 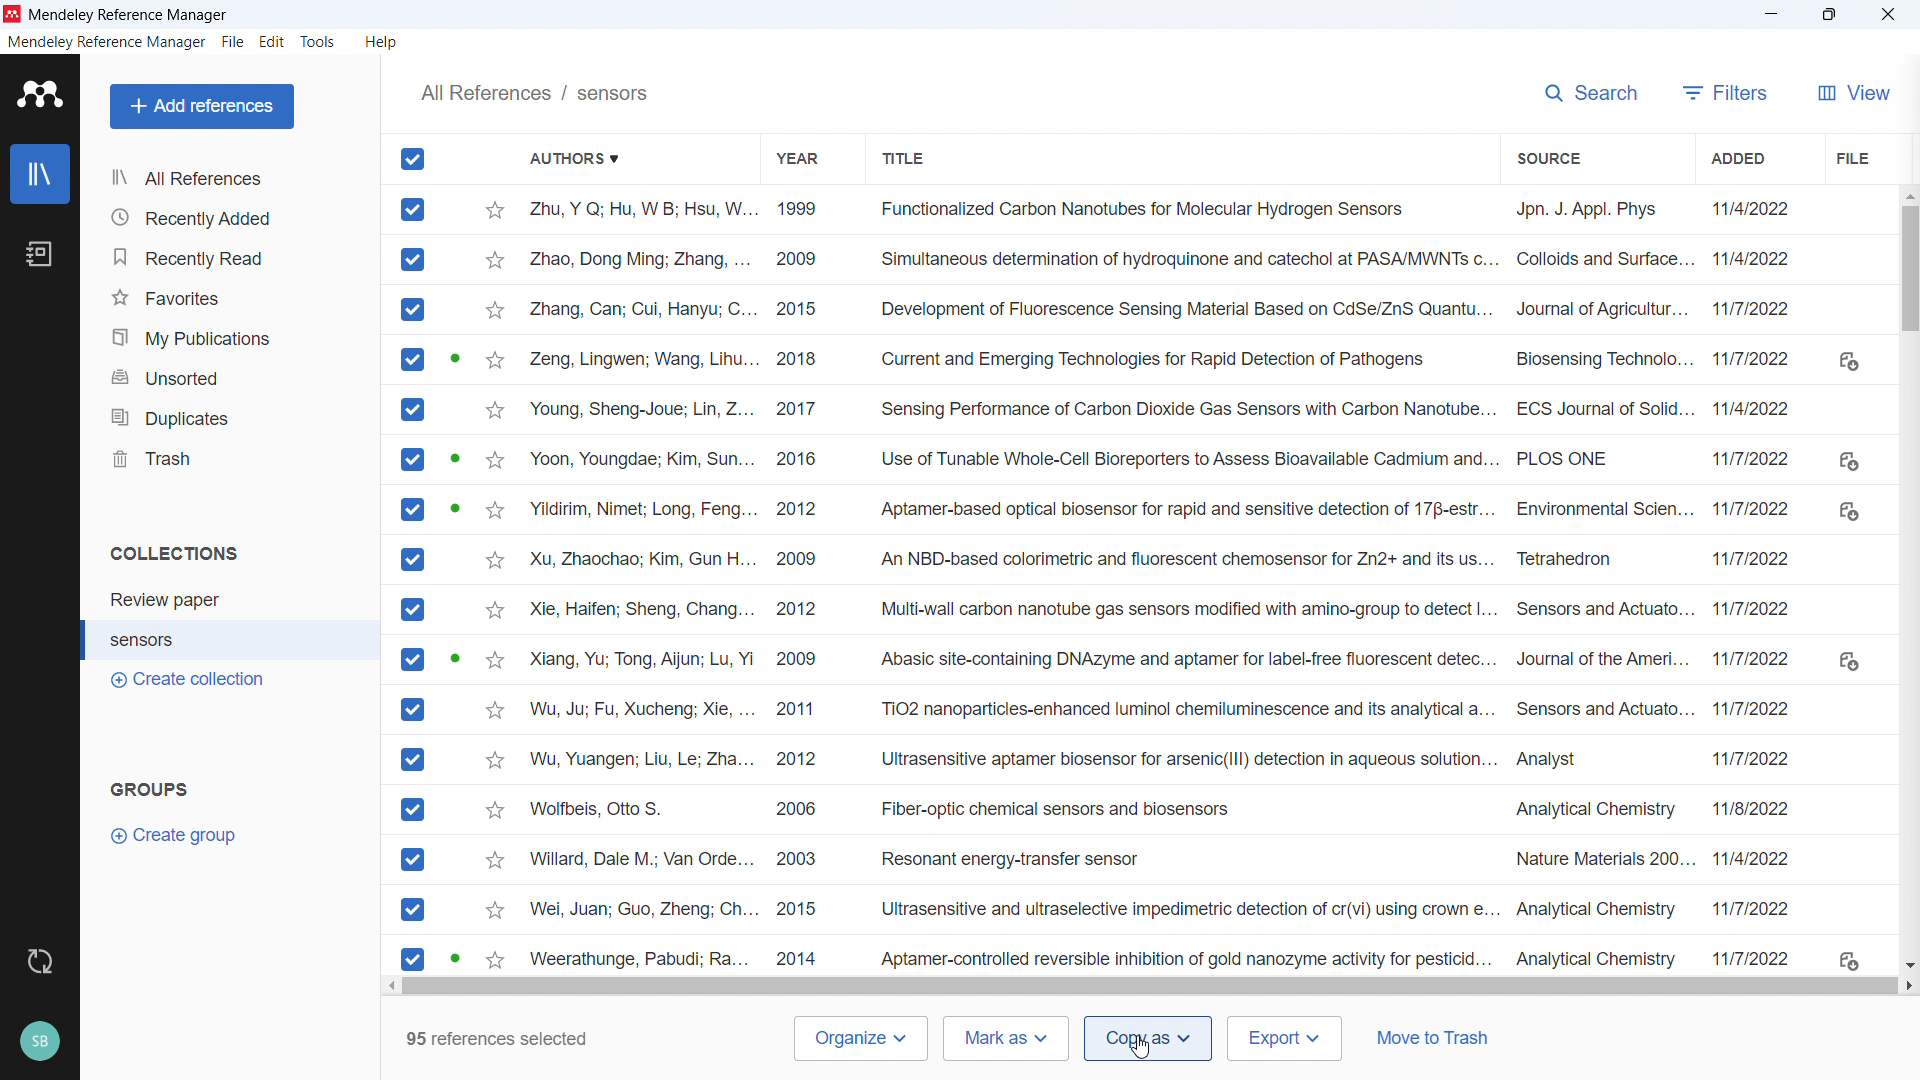 I want to click on Scroll up , so click(x=1908, y=196).